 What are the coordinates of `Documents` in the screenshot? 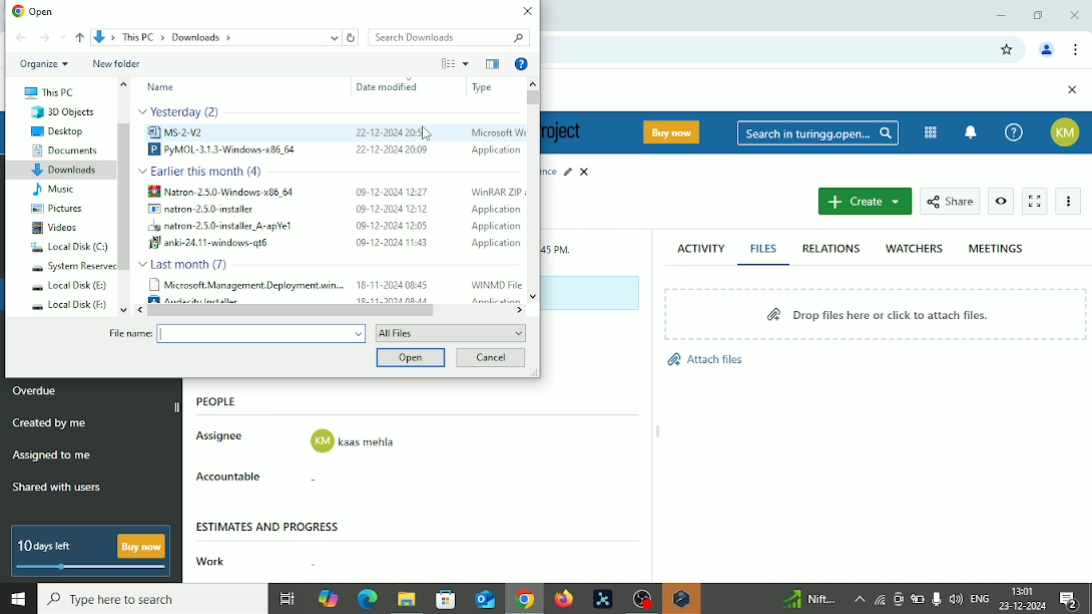 It's located at (63, 150).